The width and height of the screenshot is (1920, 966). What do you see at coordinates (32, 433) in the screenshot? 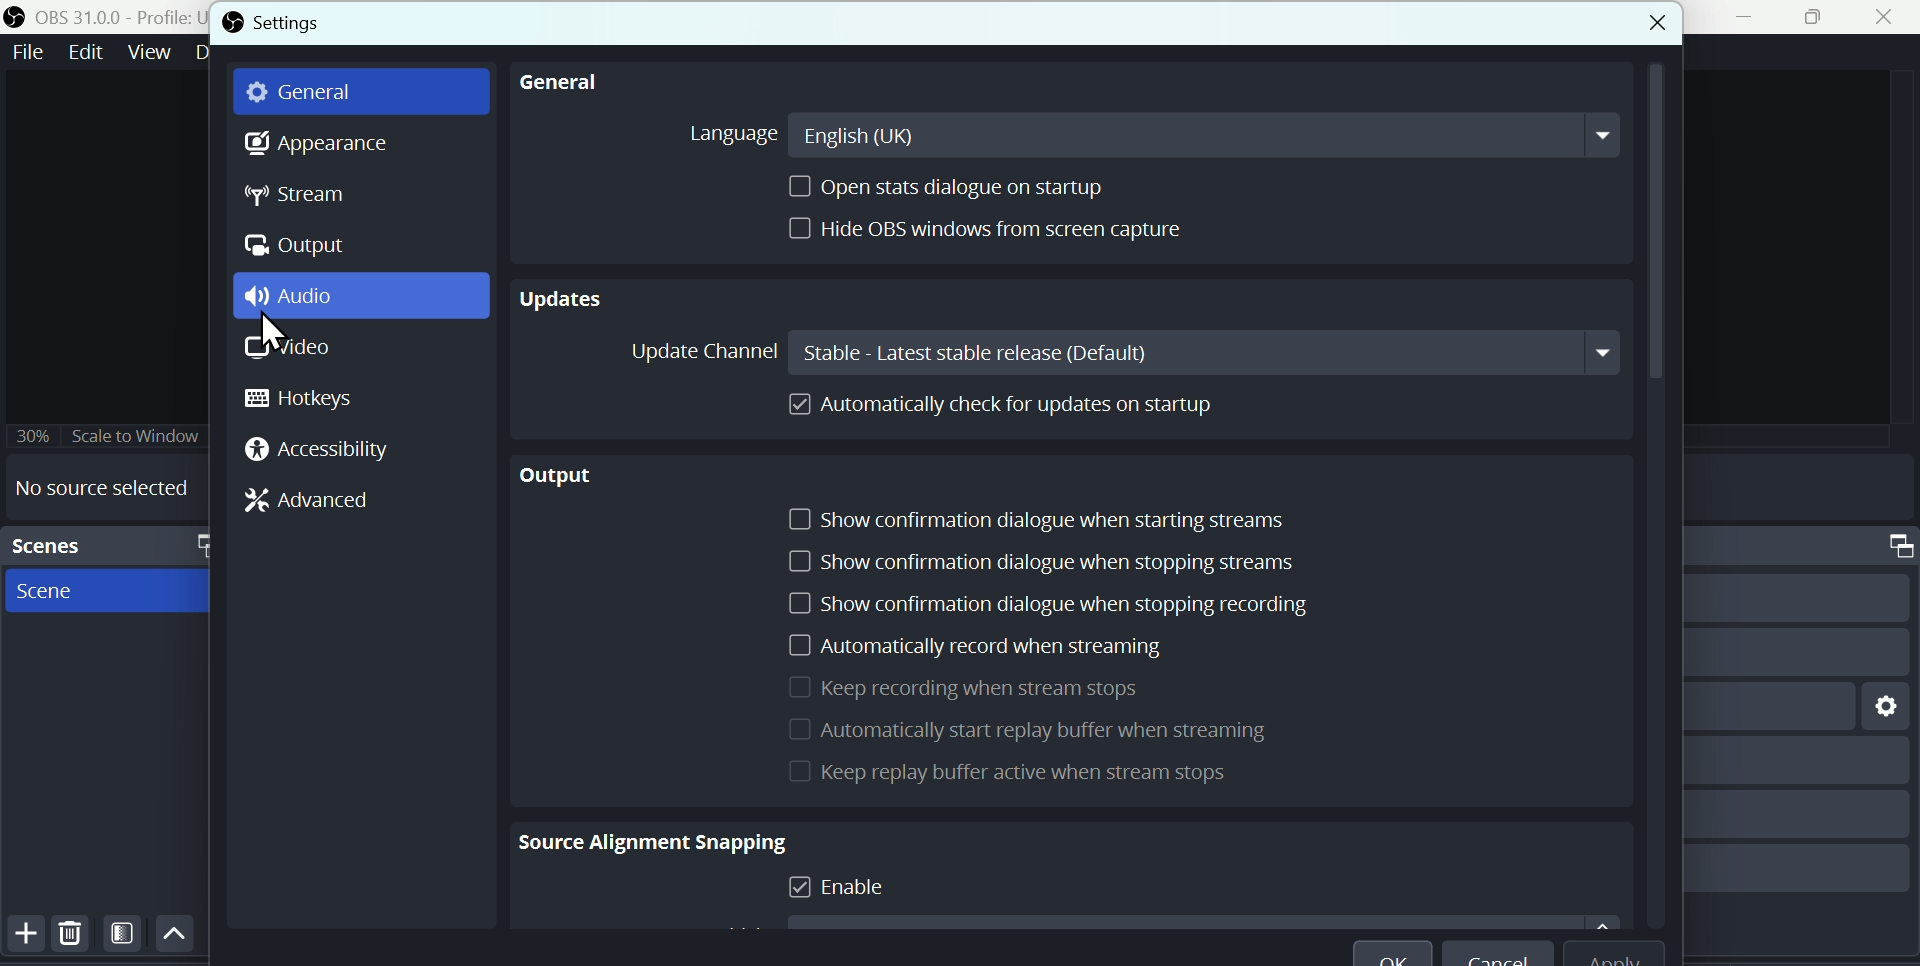
I see `30%` at bounding box center [32, 433].